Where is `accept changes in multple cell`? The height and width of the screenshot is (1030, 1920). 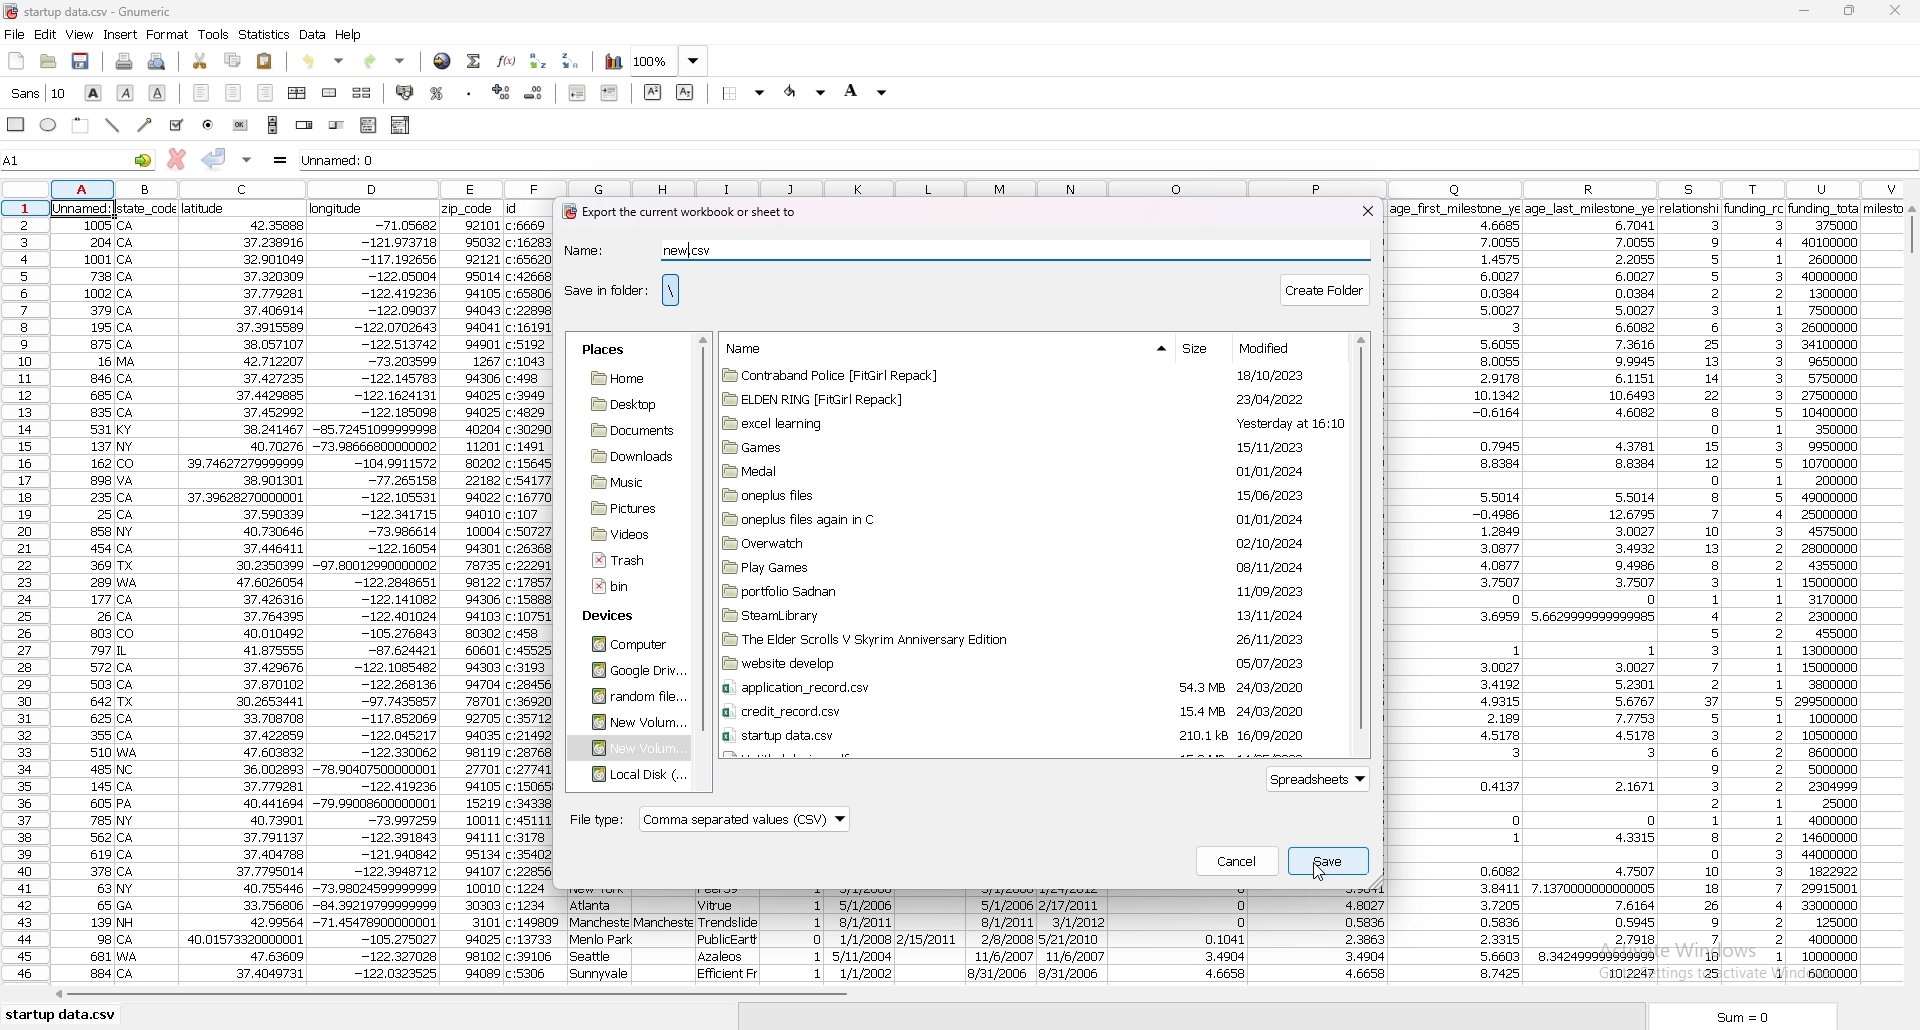 accept changes in multple cell is located at coordinates (246, 160).